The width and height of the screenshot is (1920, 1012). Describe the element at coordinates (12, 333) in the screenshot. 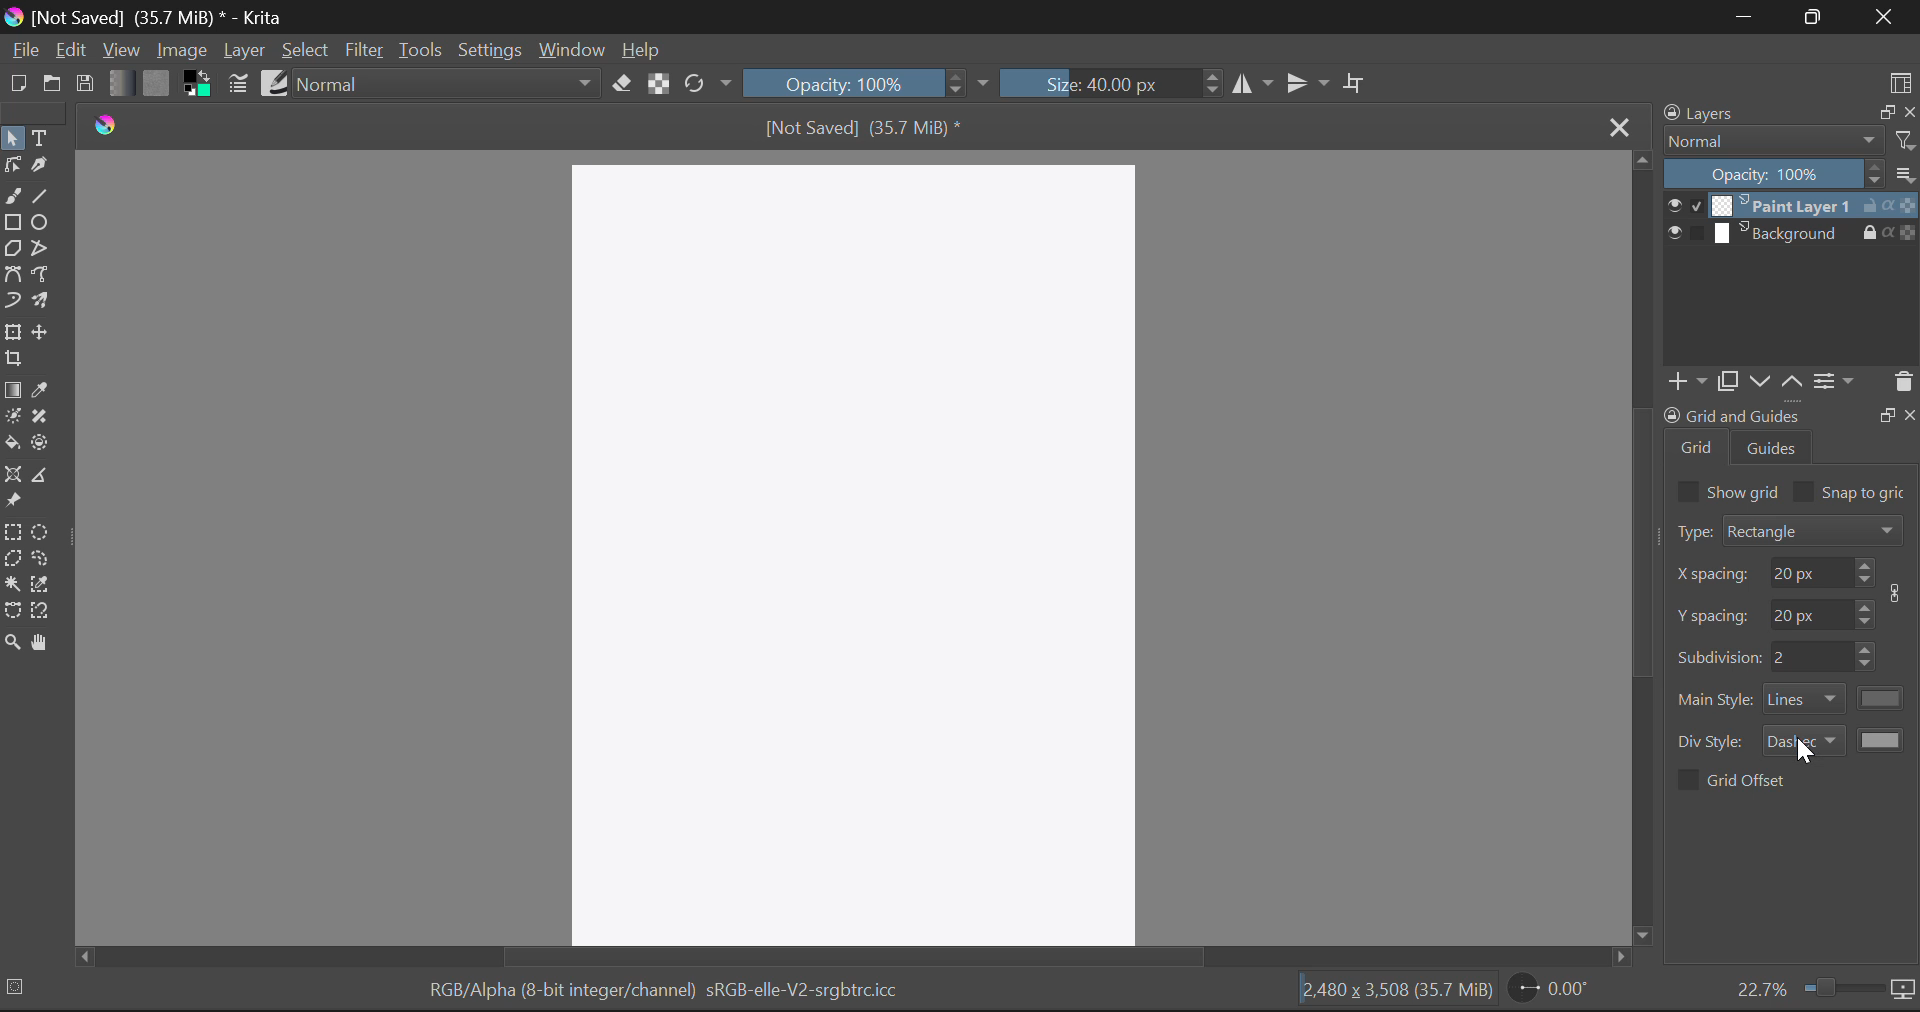

I see `Transform Layer` at that location.